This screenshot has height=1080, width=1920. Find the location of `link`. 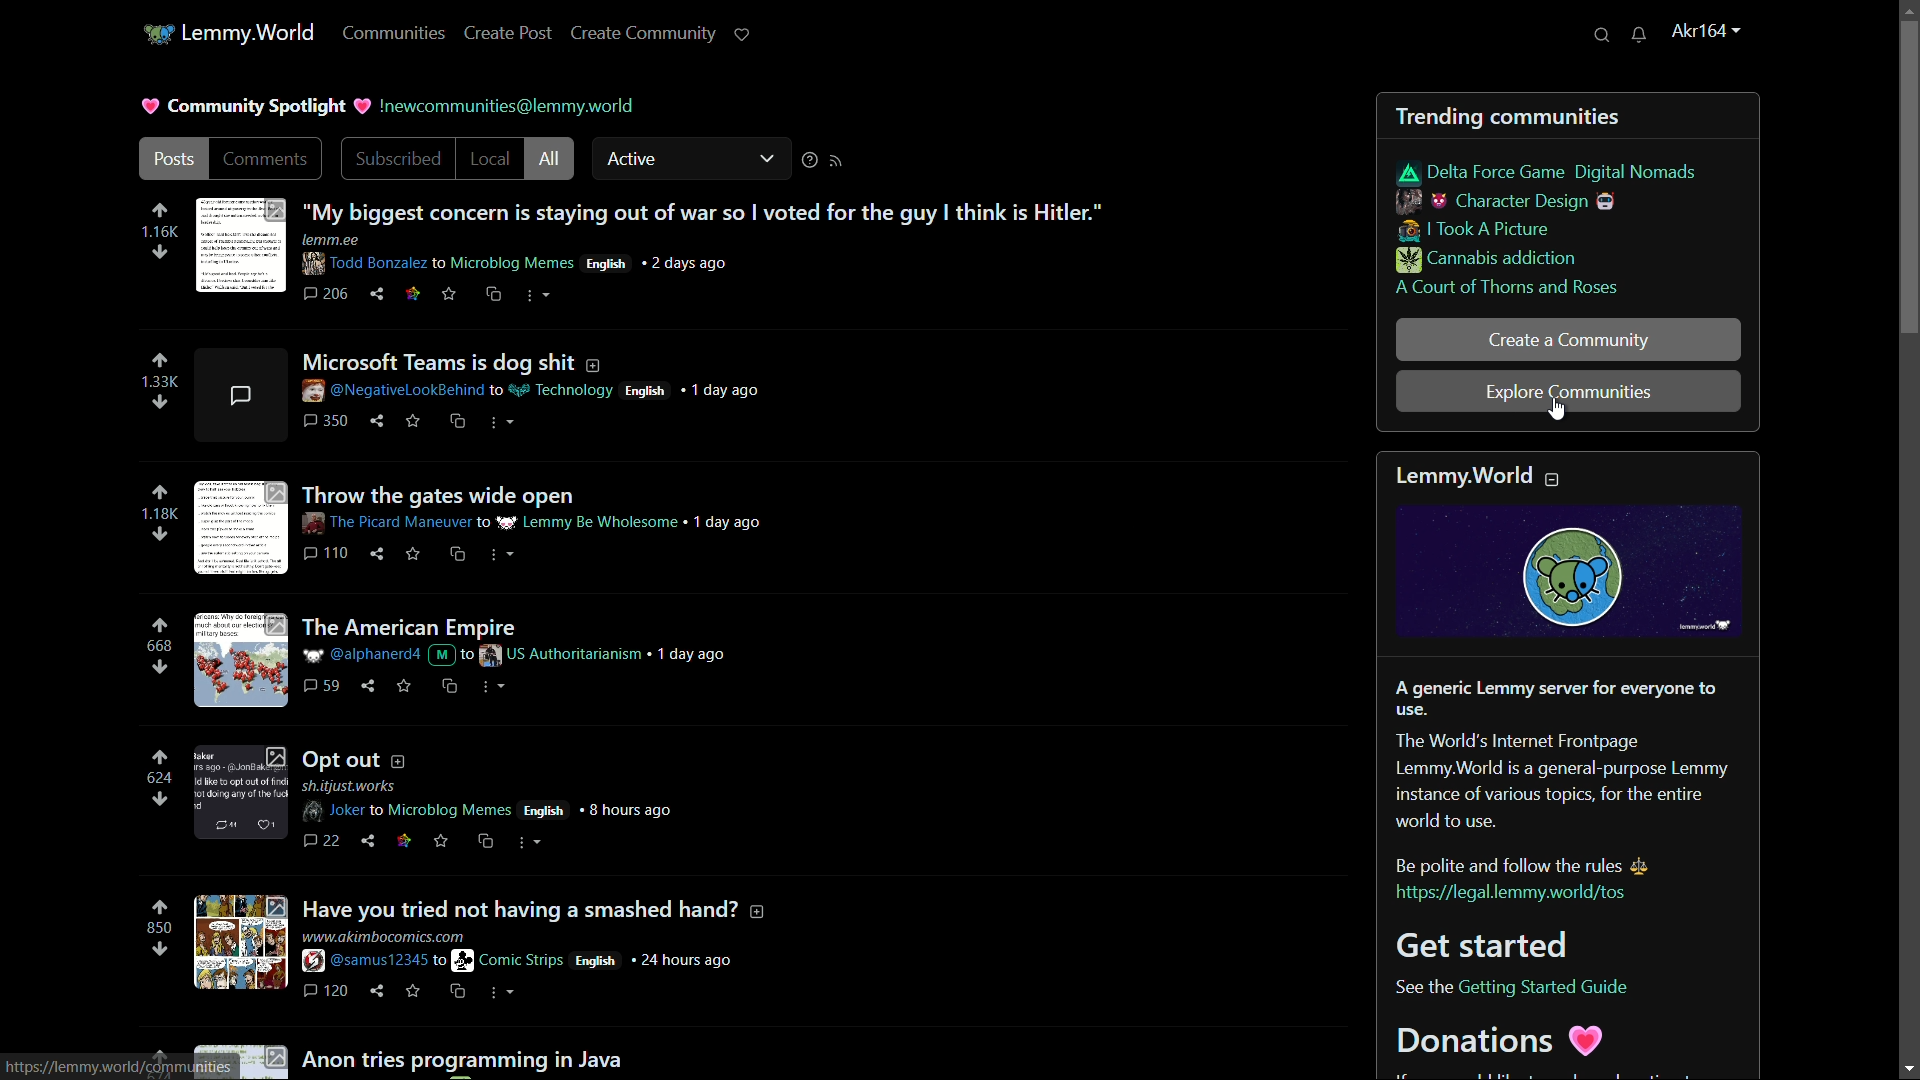

link is located at coordinates (413, 293).